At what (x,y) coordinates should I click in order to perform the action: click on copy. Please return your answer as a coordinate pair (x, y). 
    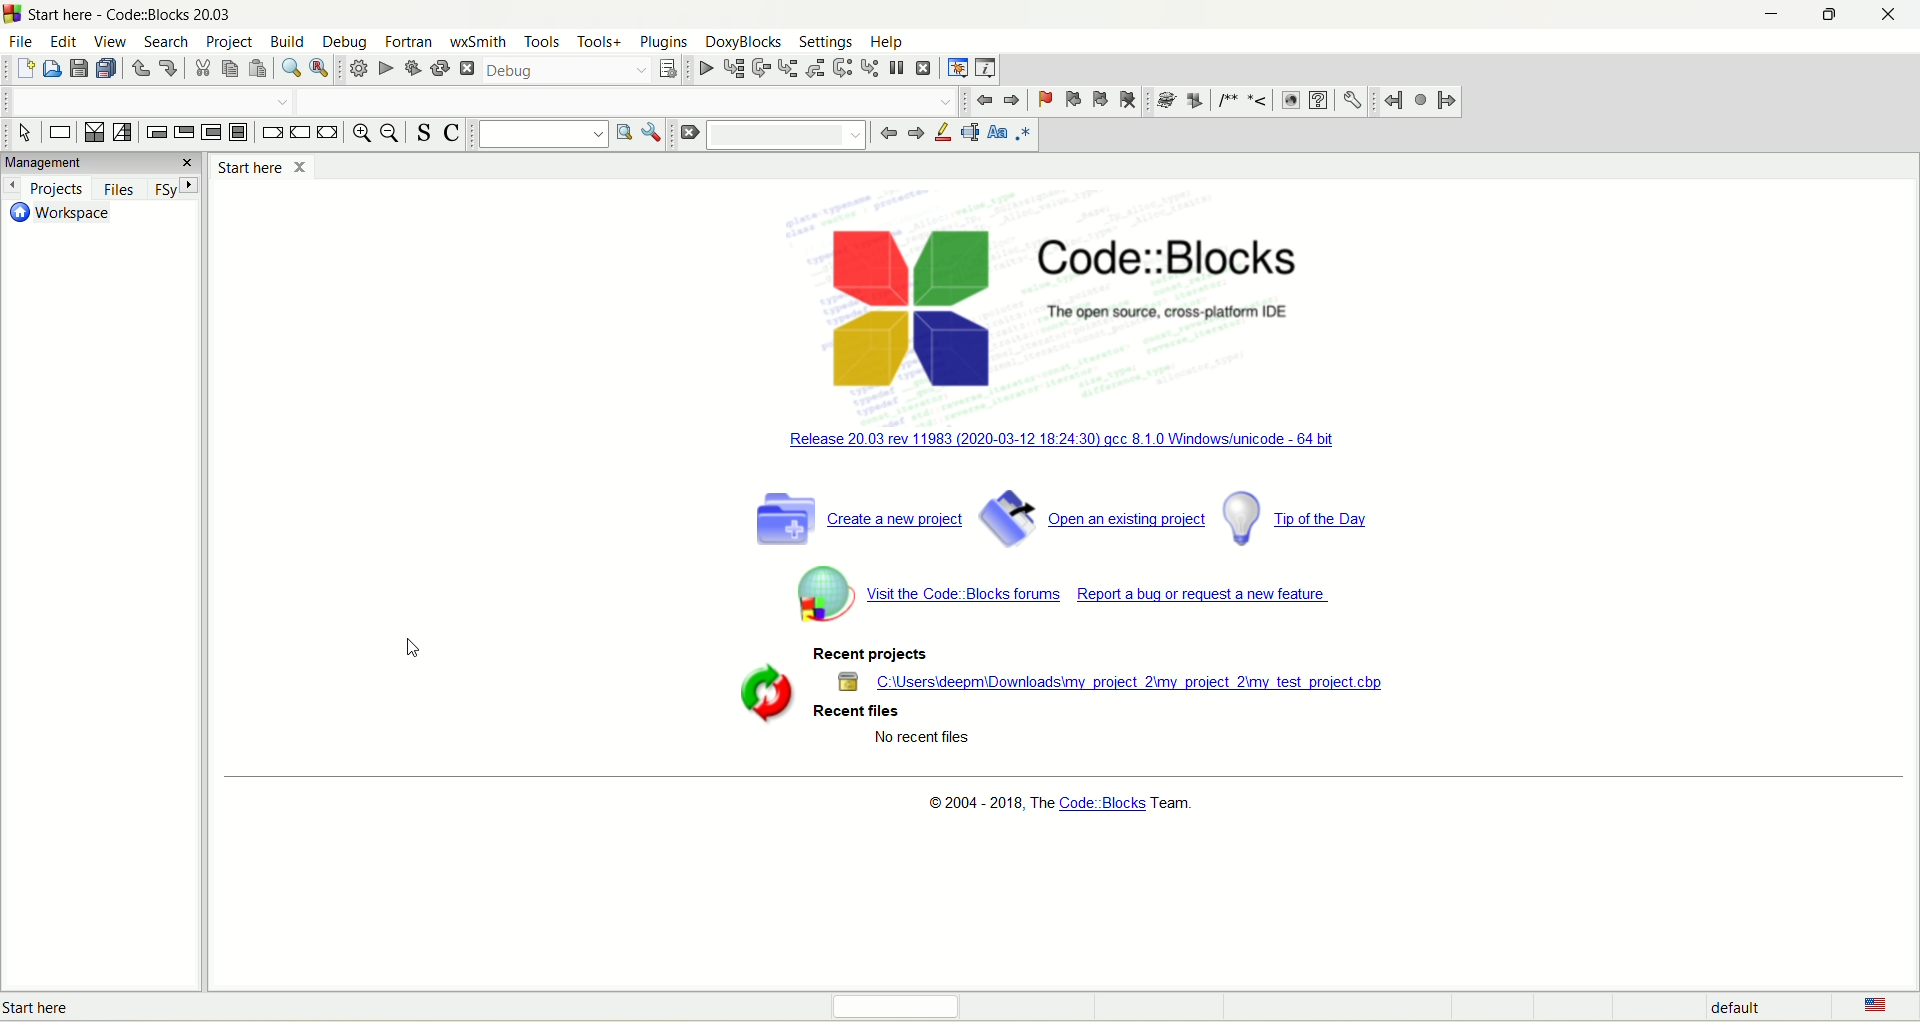
    Looking at the image, I should click on (232, 69).